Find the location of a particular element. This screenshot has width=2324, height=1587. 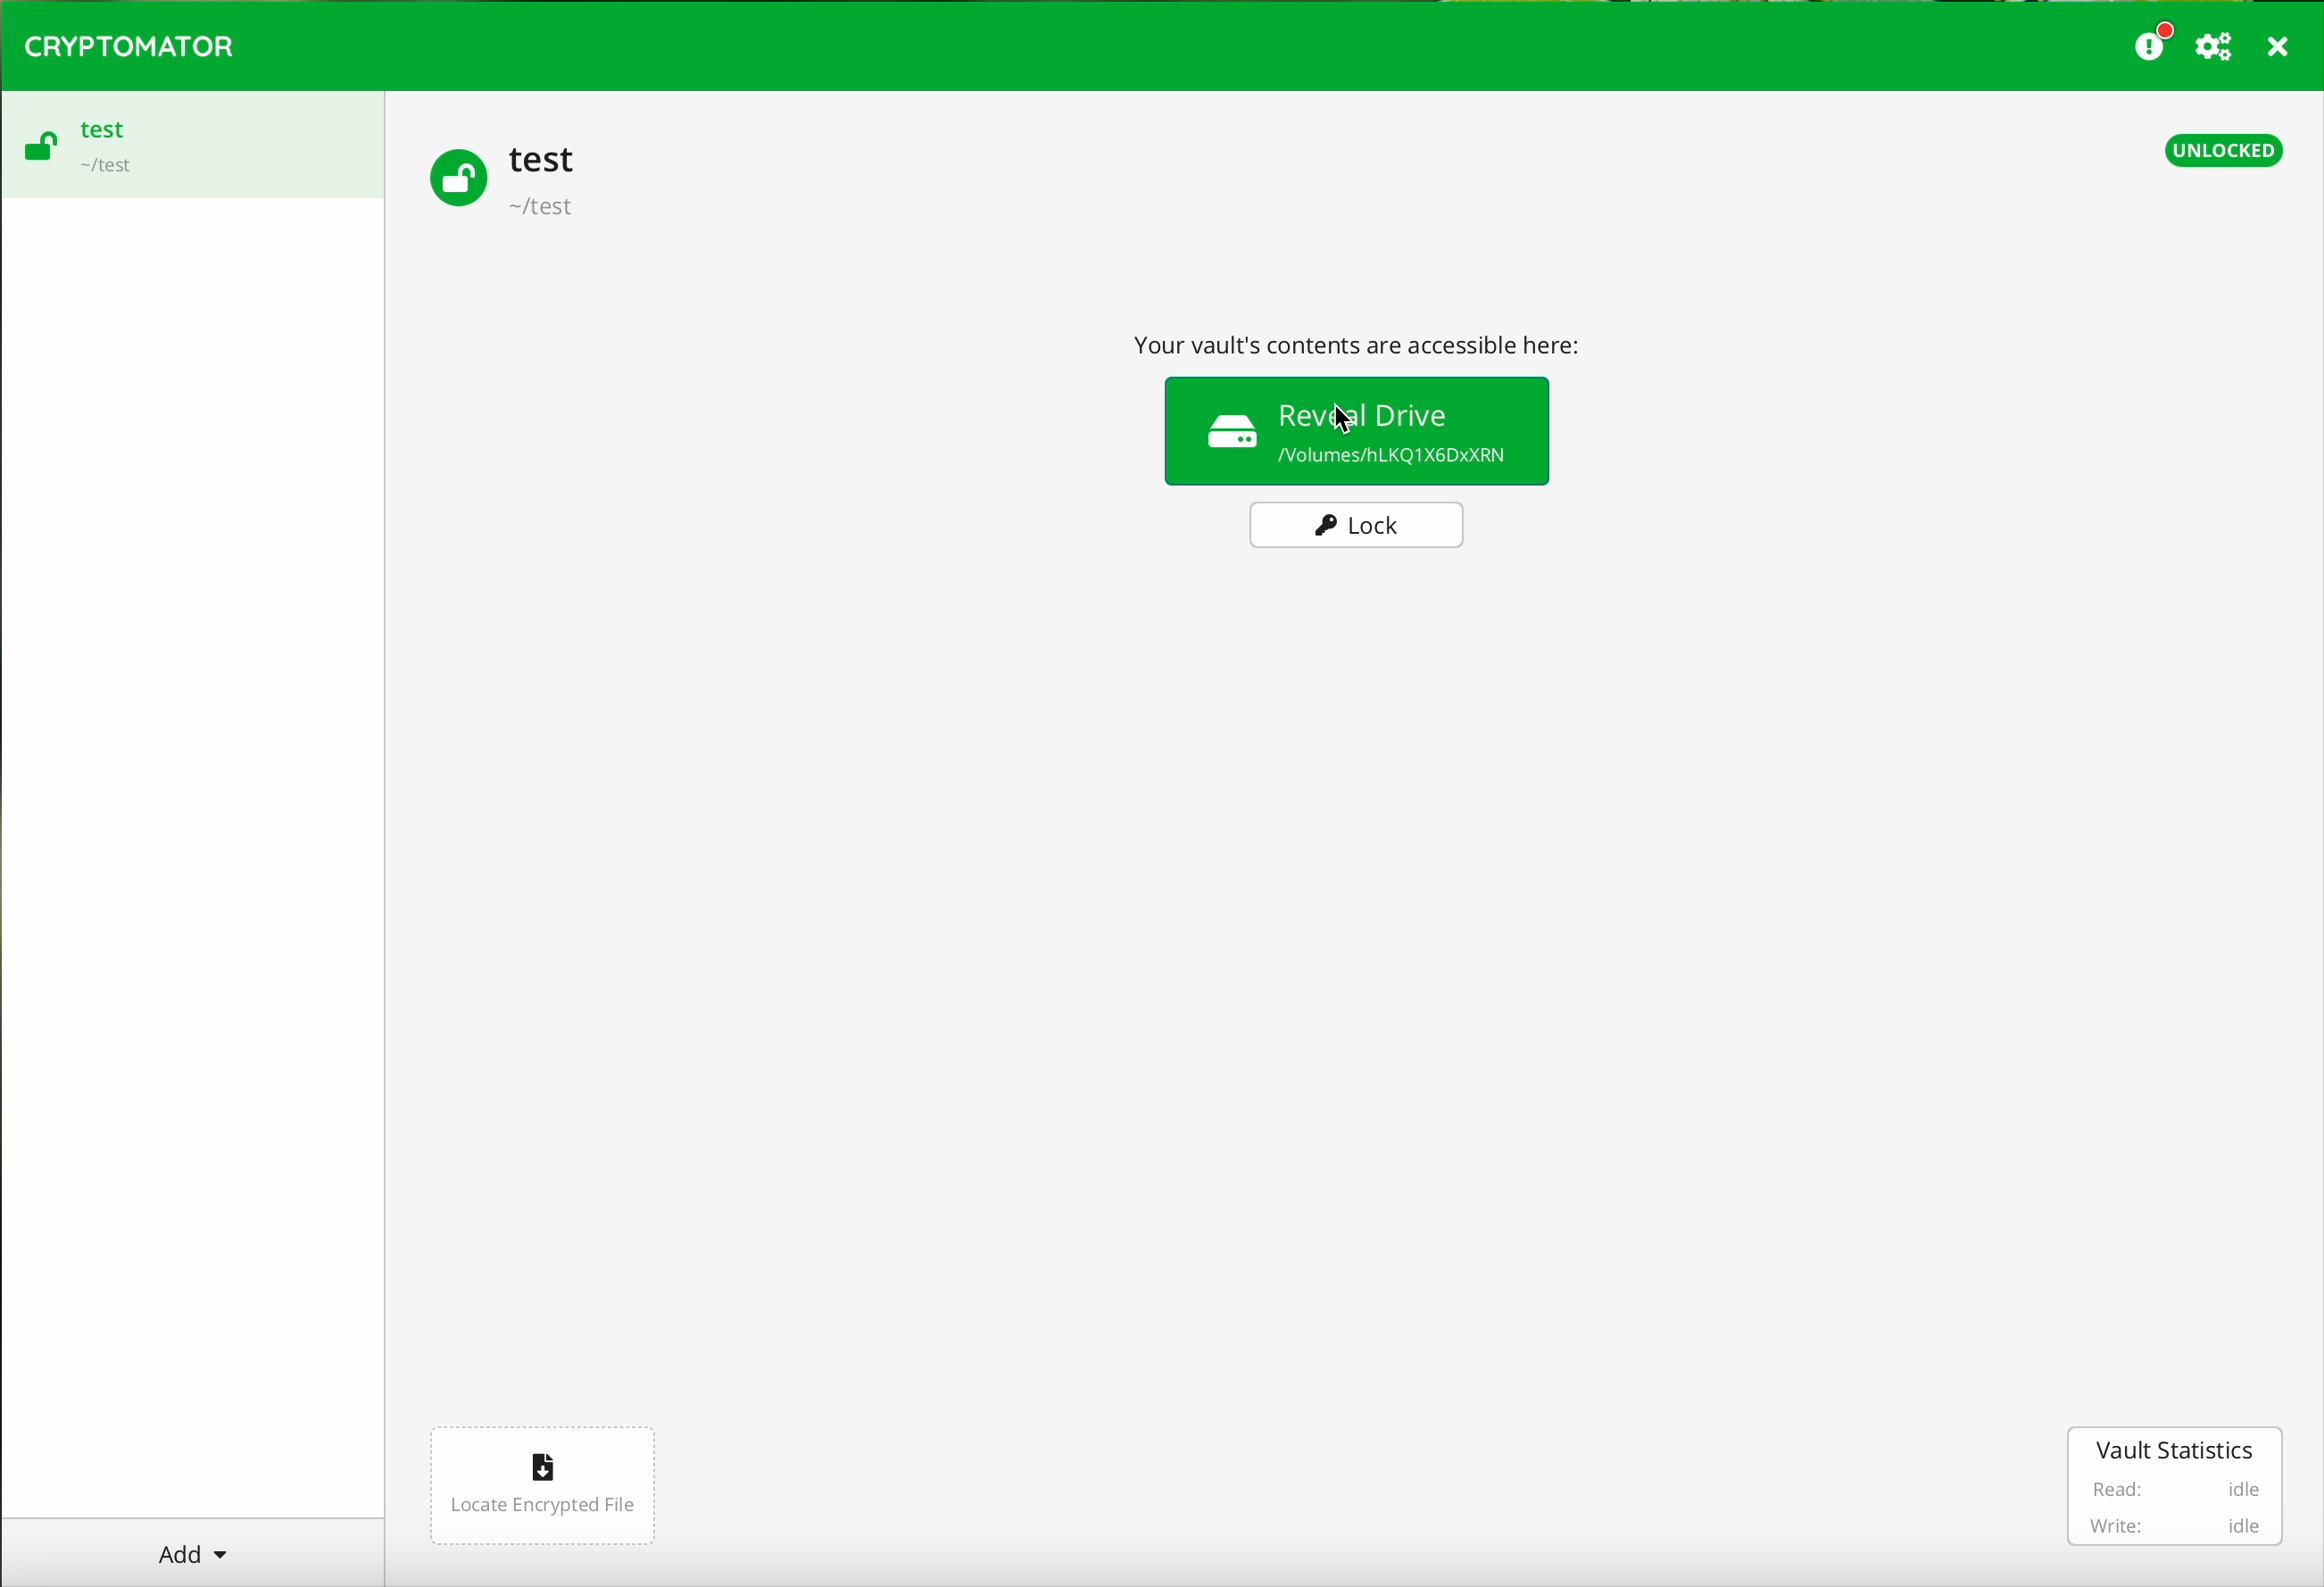

donate is located at coordinates (2154, 41).